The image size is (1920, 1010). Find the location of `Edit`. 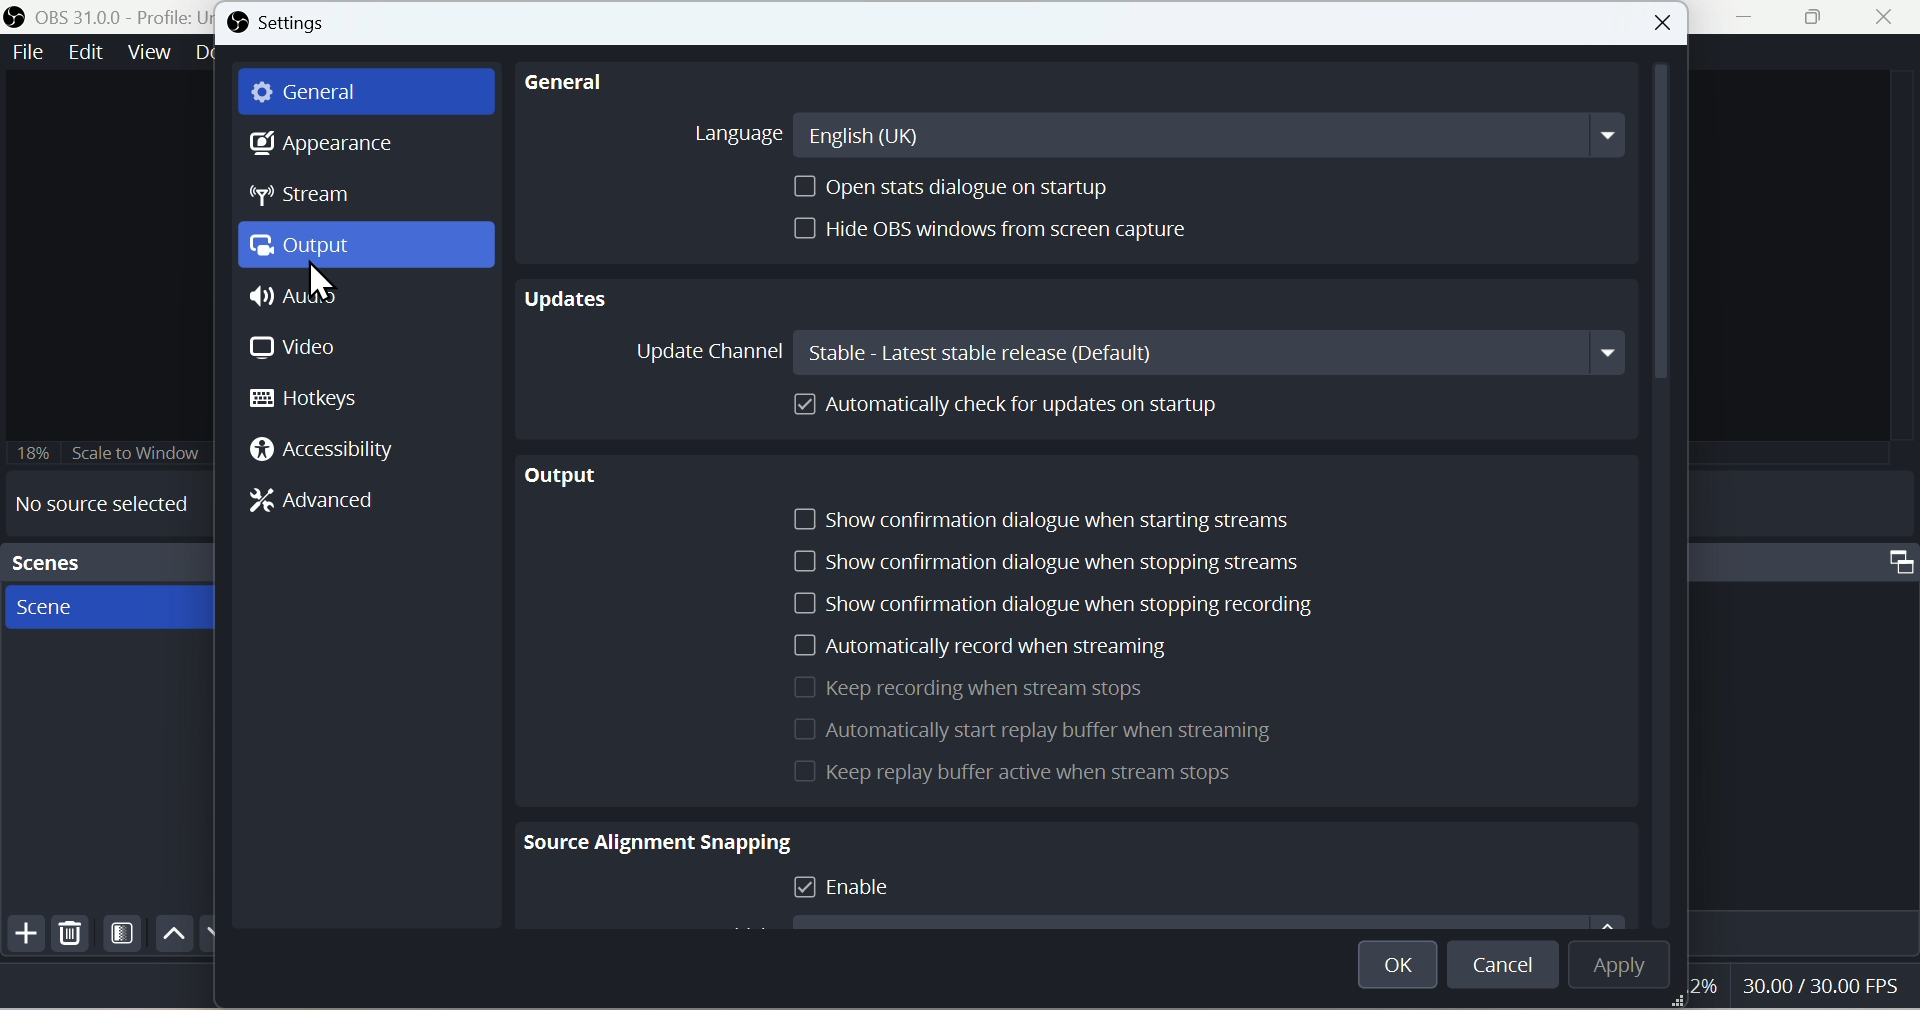

Edit is located at coordinates (84, 54).